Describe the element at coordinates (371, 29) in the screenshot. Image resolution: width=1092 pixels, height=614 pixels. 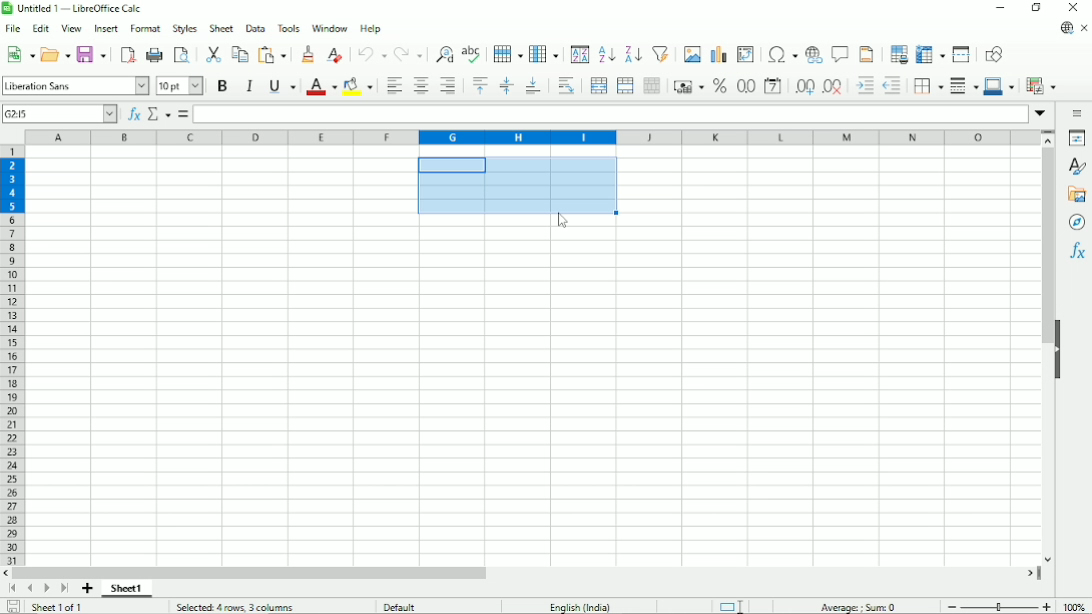
I see `Help` at that location.